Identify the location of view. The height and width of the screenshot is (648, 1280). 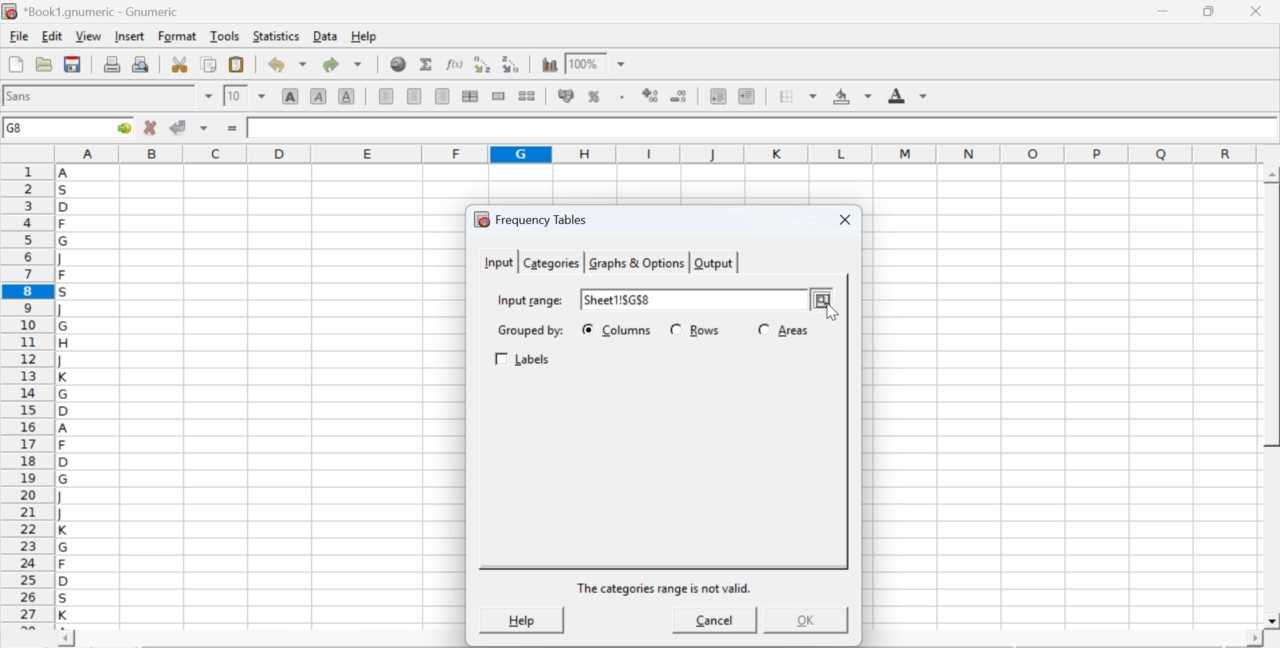
(88, 35).